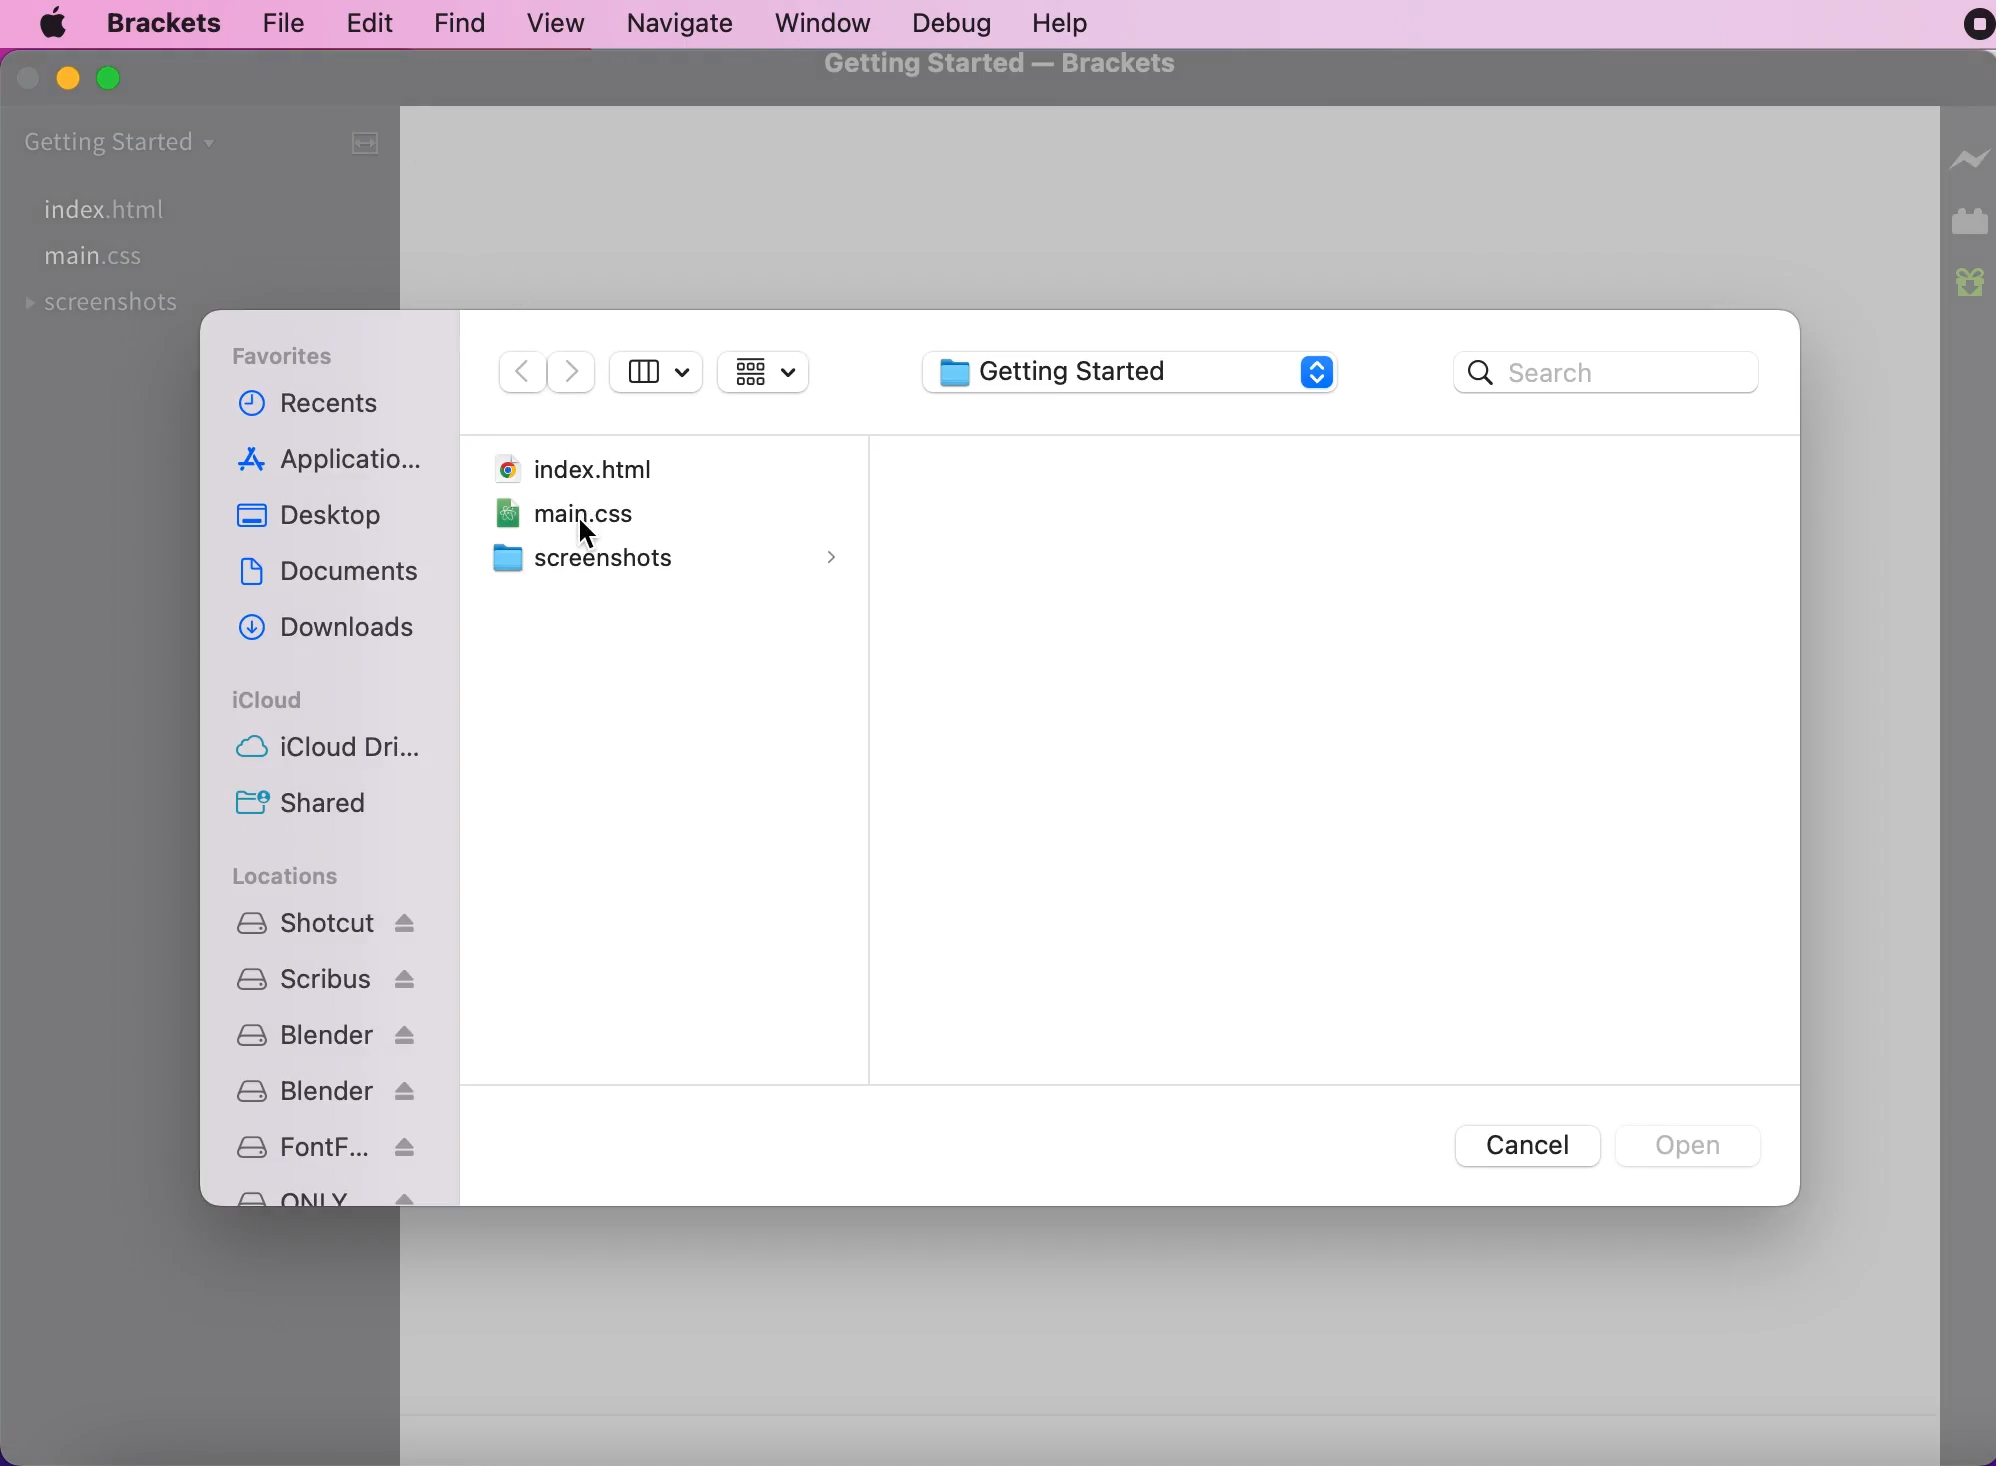 The height and width of the screenshot is (1466, 1996). What do you see at coordinates (1002, 69) in the screenshot?
I see `Getting started - brackets` at bounding box center [1002, 69].